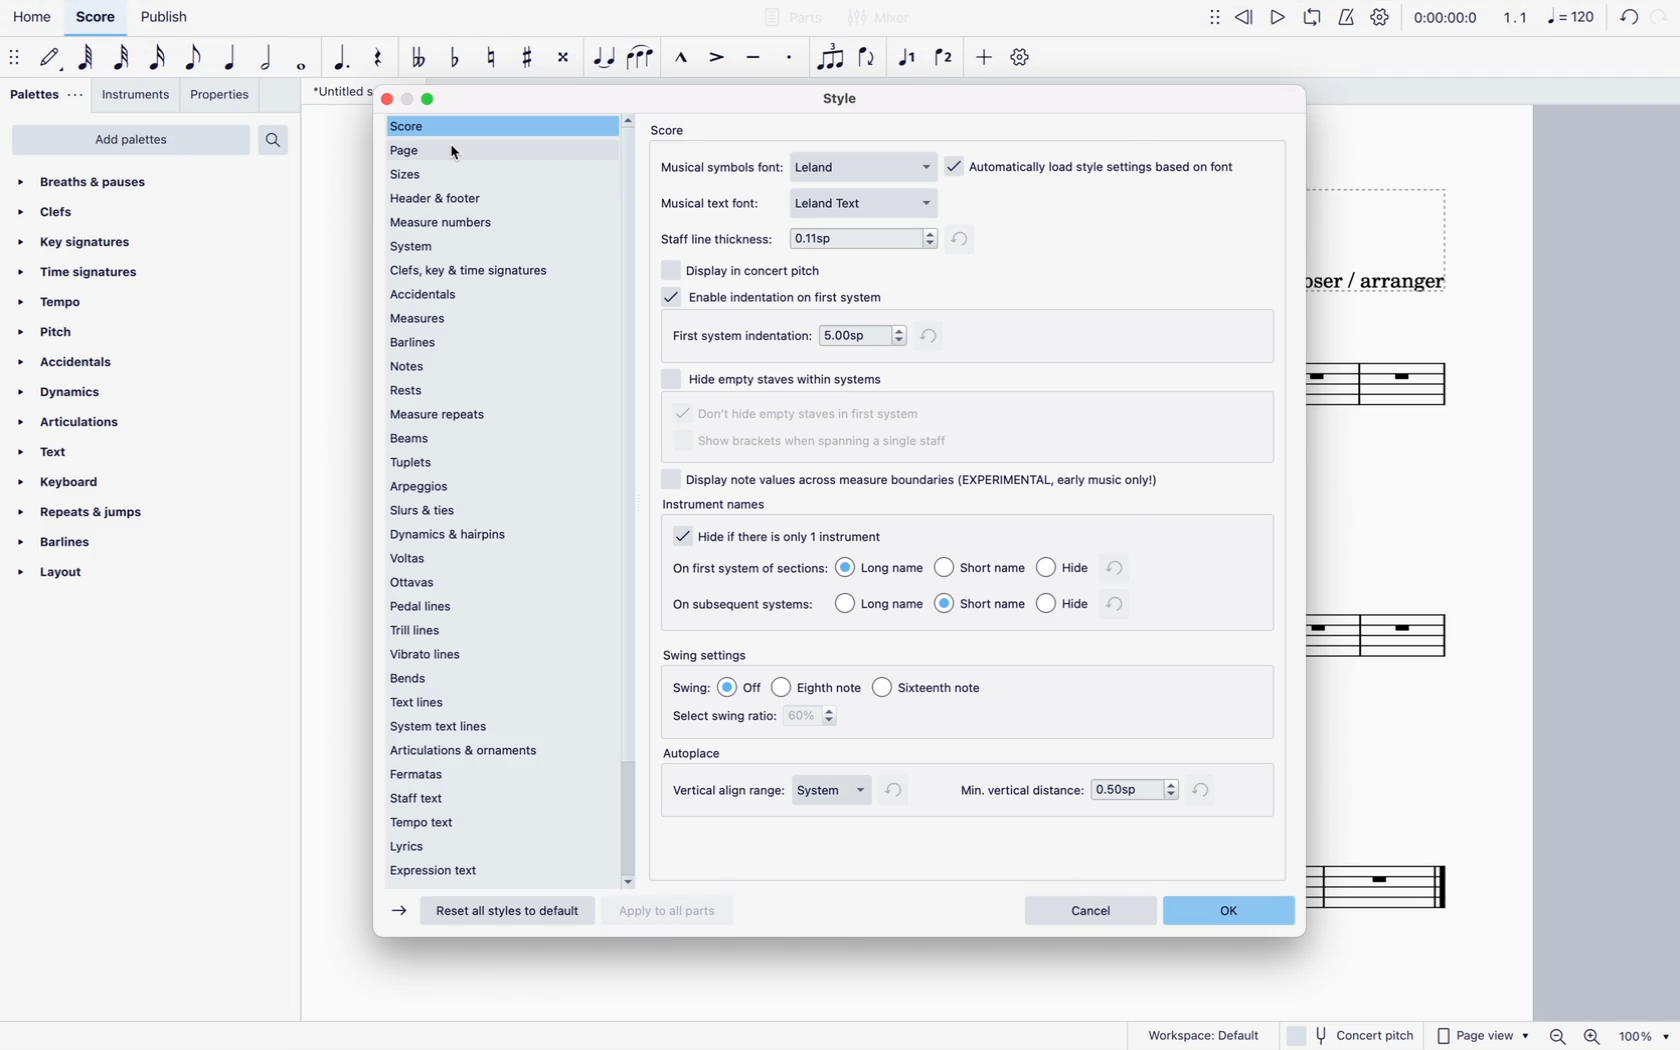  Describe the element at coordinates (385, 98) in the screenshot. I see `close` at that location.